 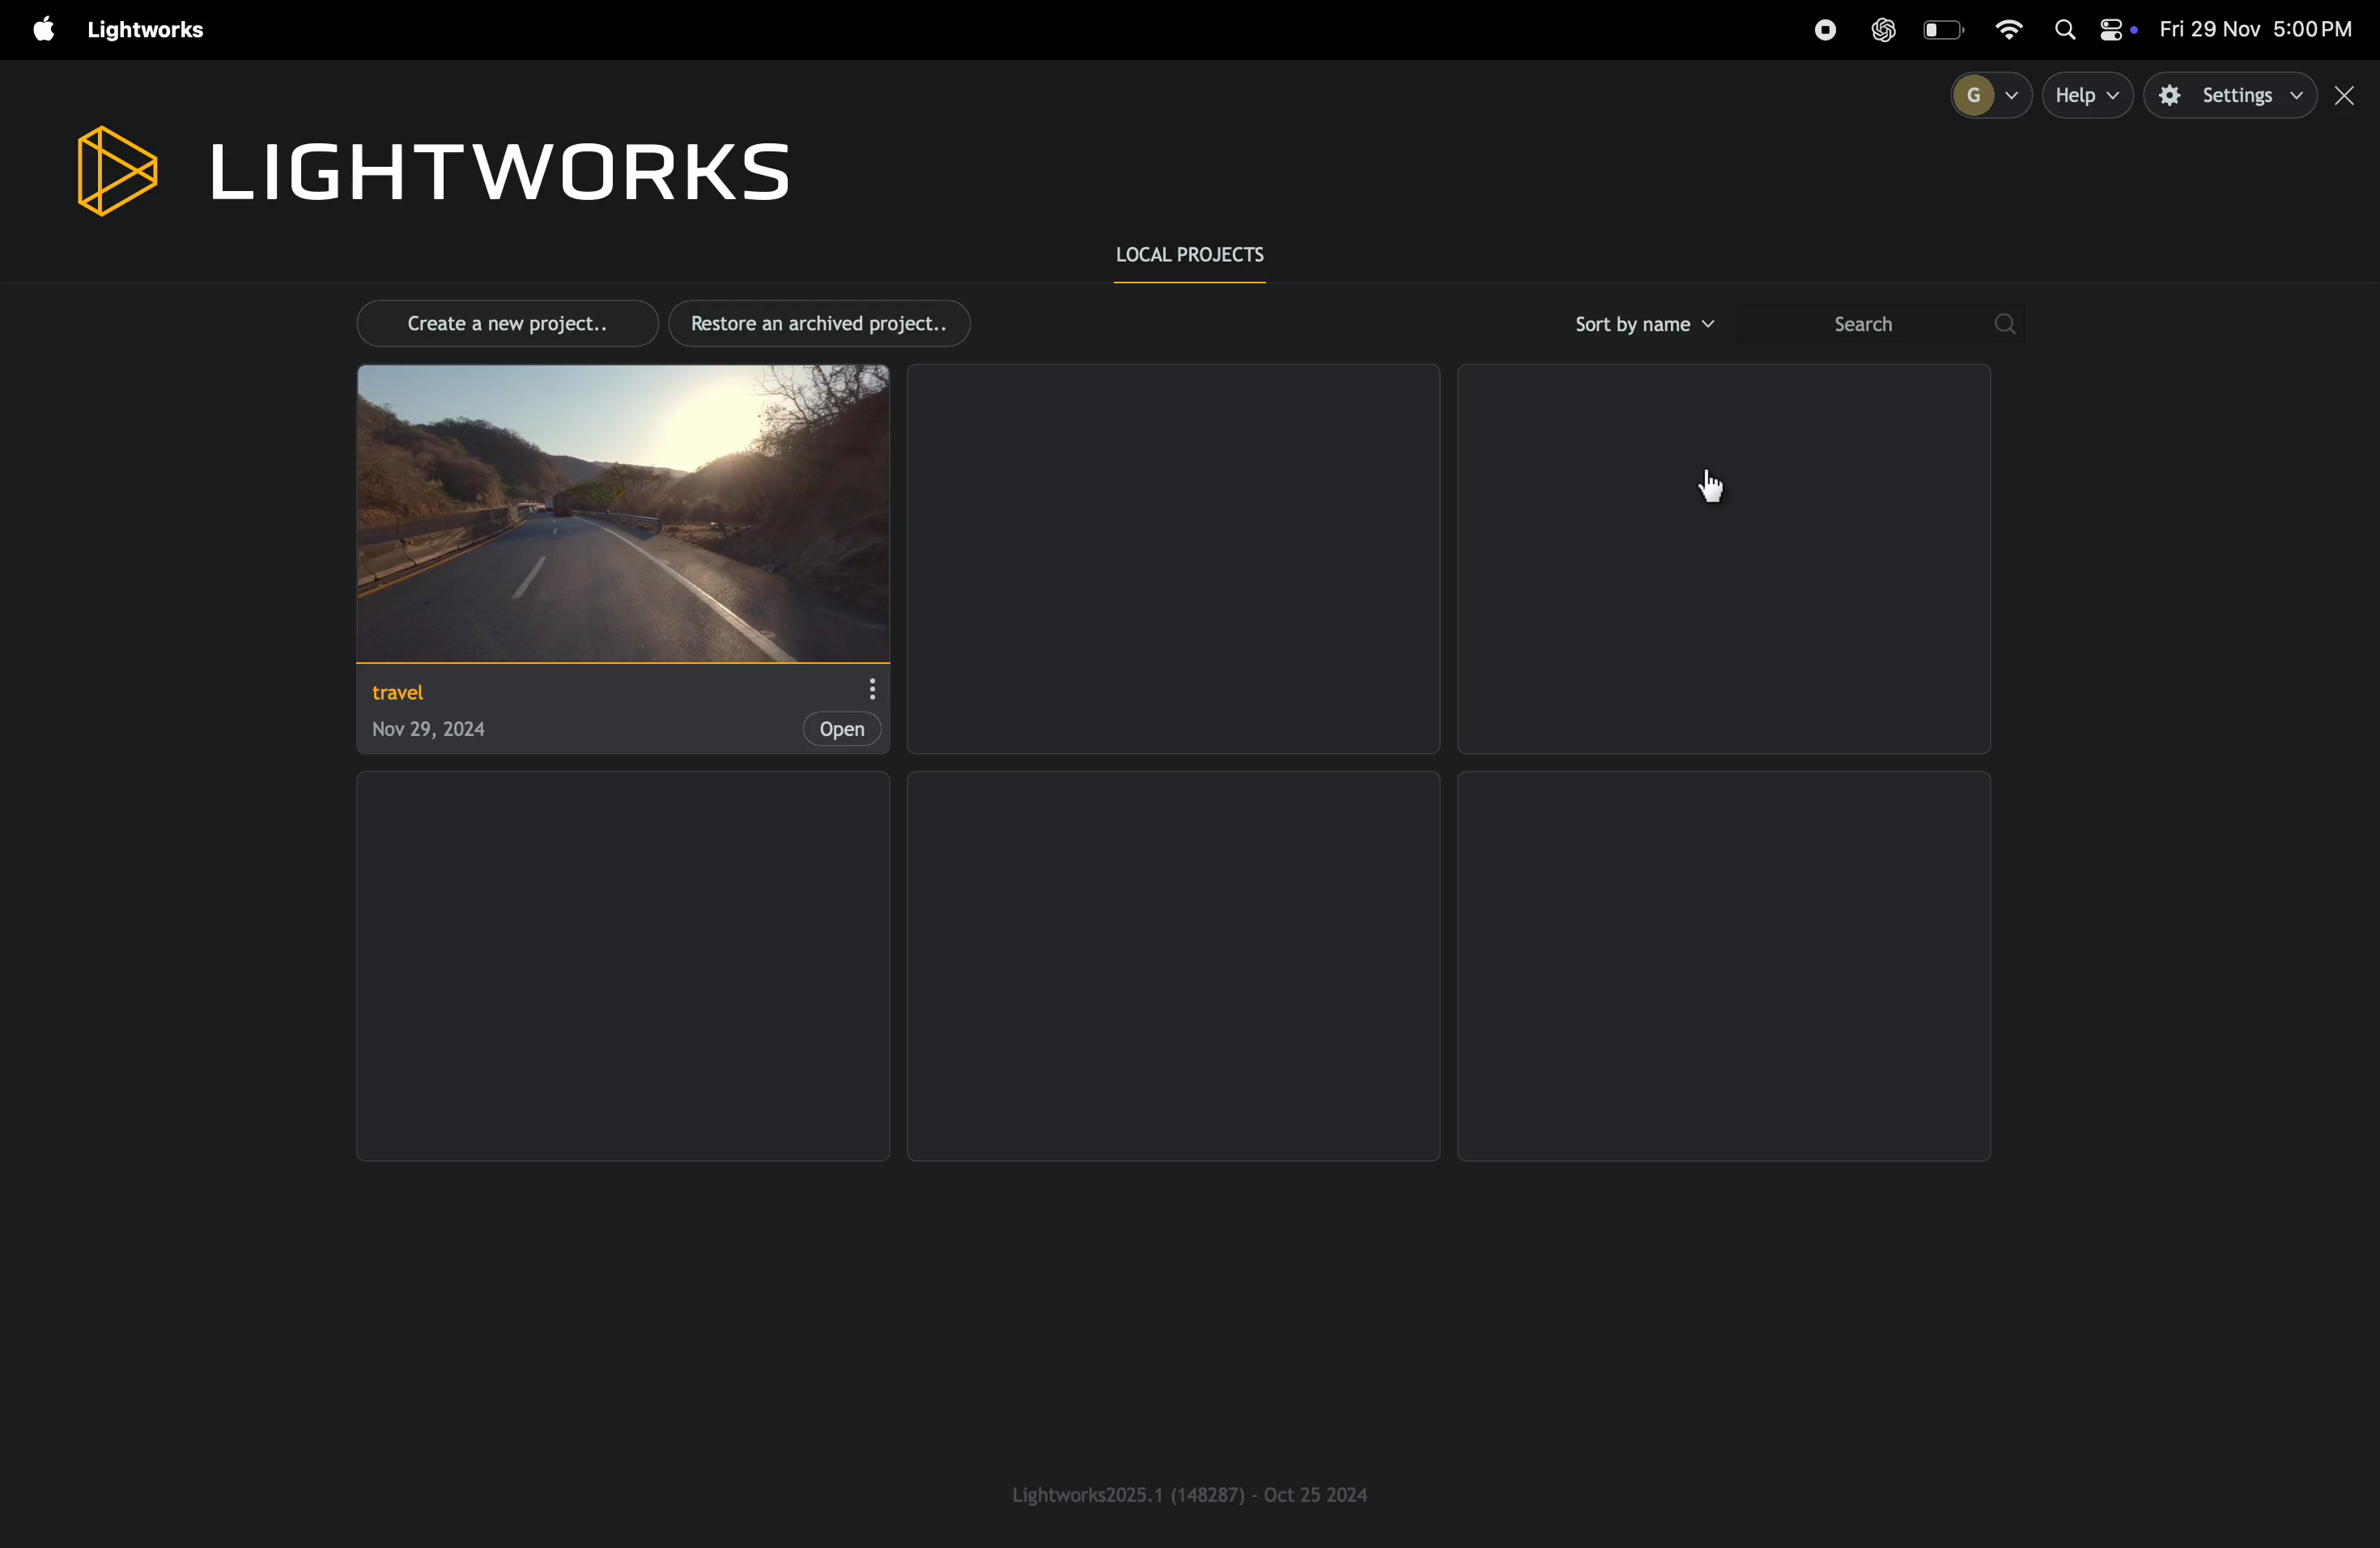 What do you see at coordinates (2260, 30) in the screenshot?
I see `date and time` at bounding box center [2260, 30].